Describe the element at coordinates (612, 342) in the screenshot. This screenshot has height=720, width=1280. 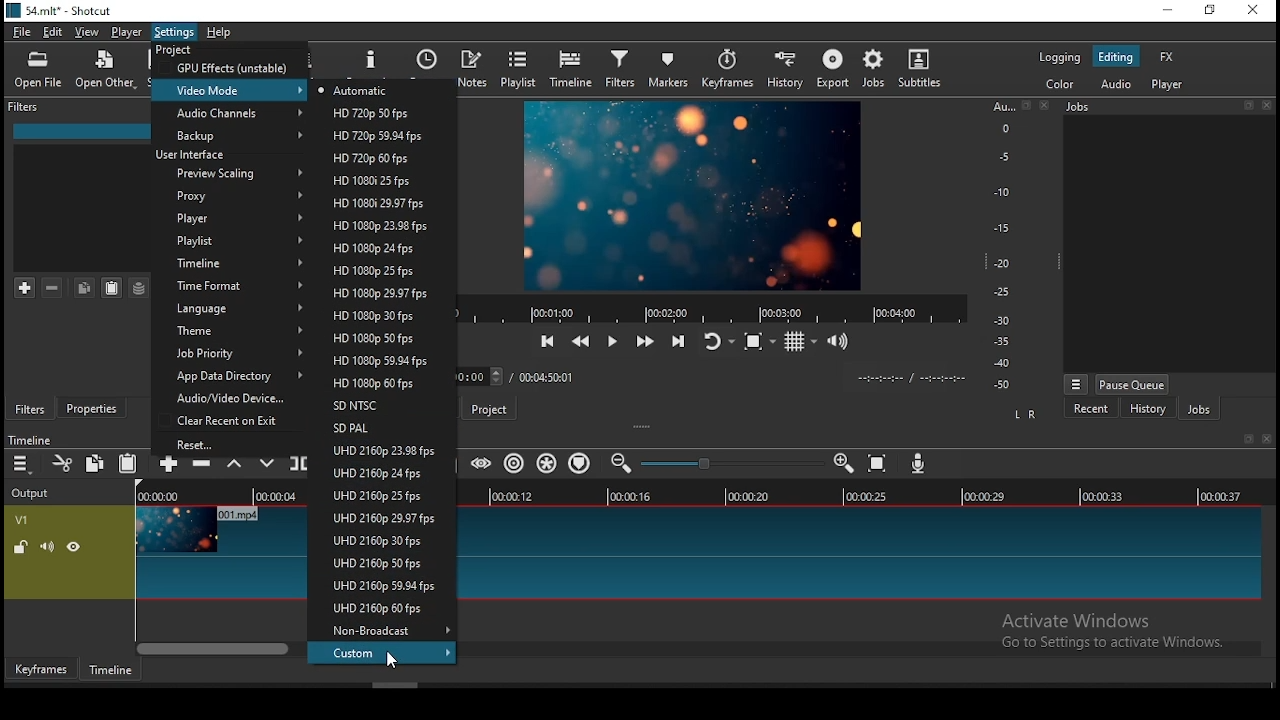
I see `play/pause` at that location.